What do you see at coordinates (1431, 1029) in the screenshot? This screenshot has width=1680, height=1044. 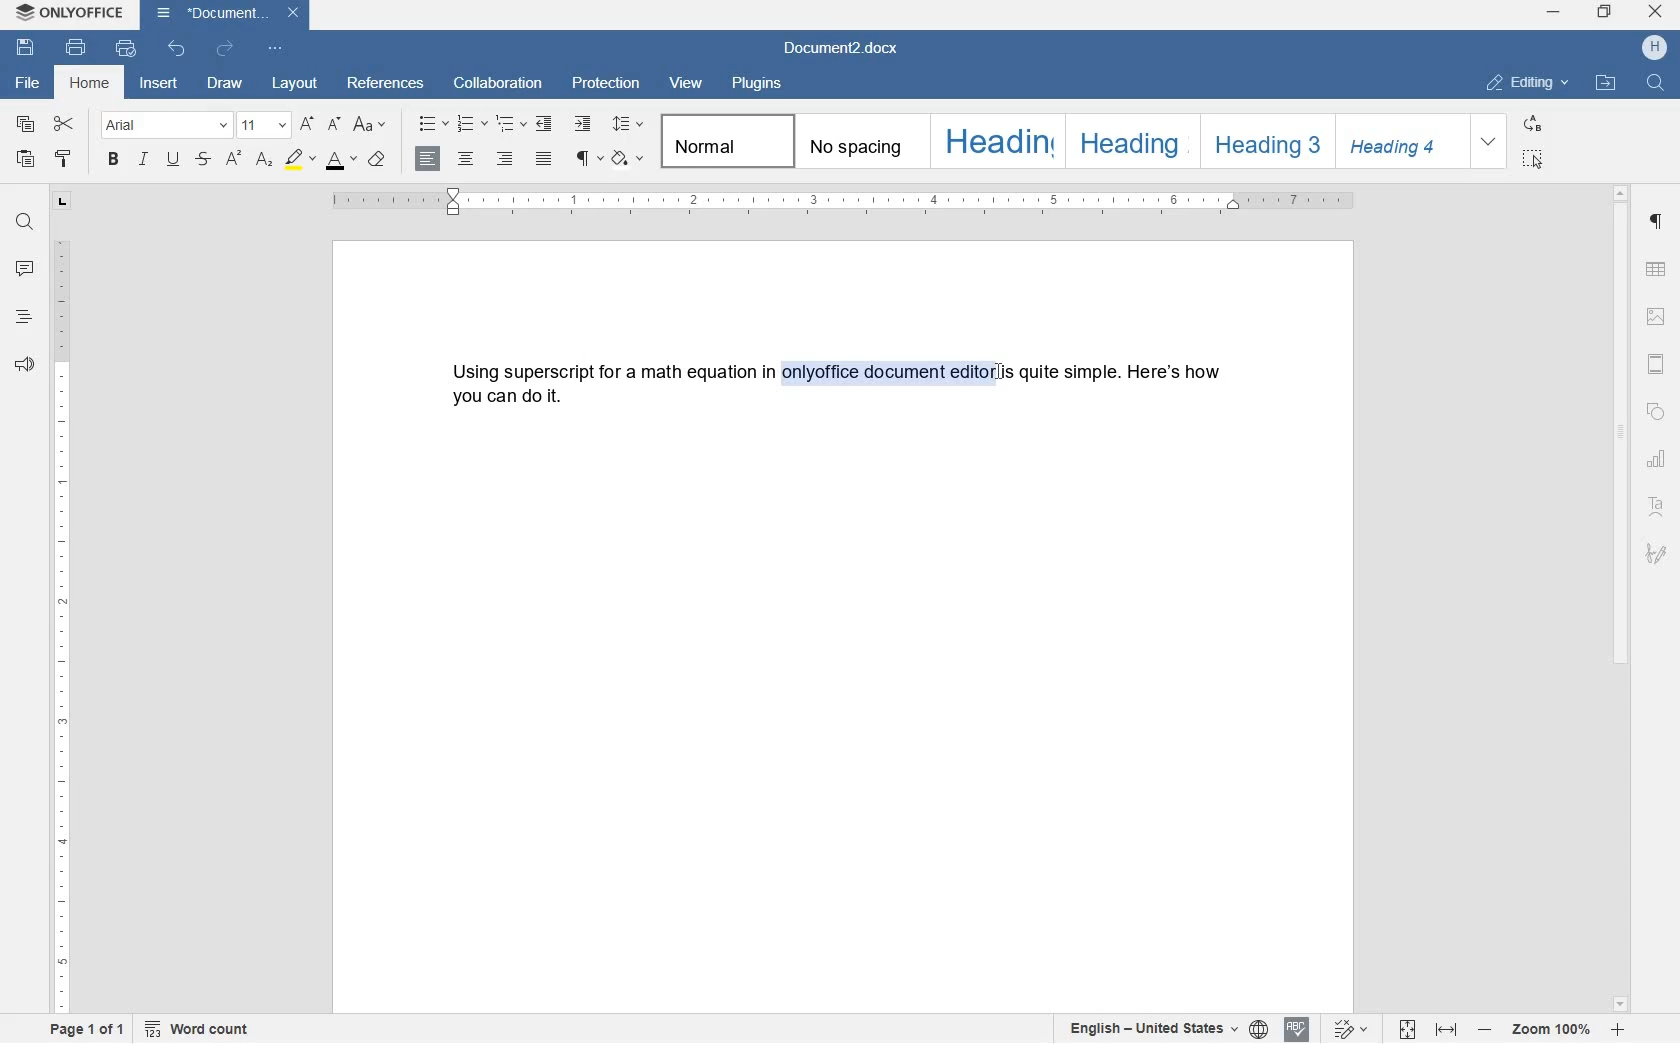 I see `fit to page or fit to width` at bounding box center [1431, 1029].